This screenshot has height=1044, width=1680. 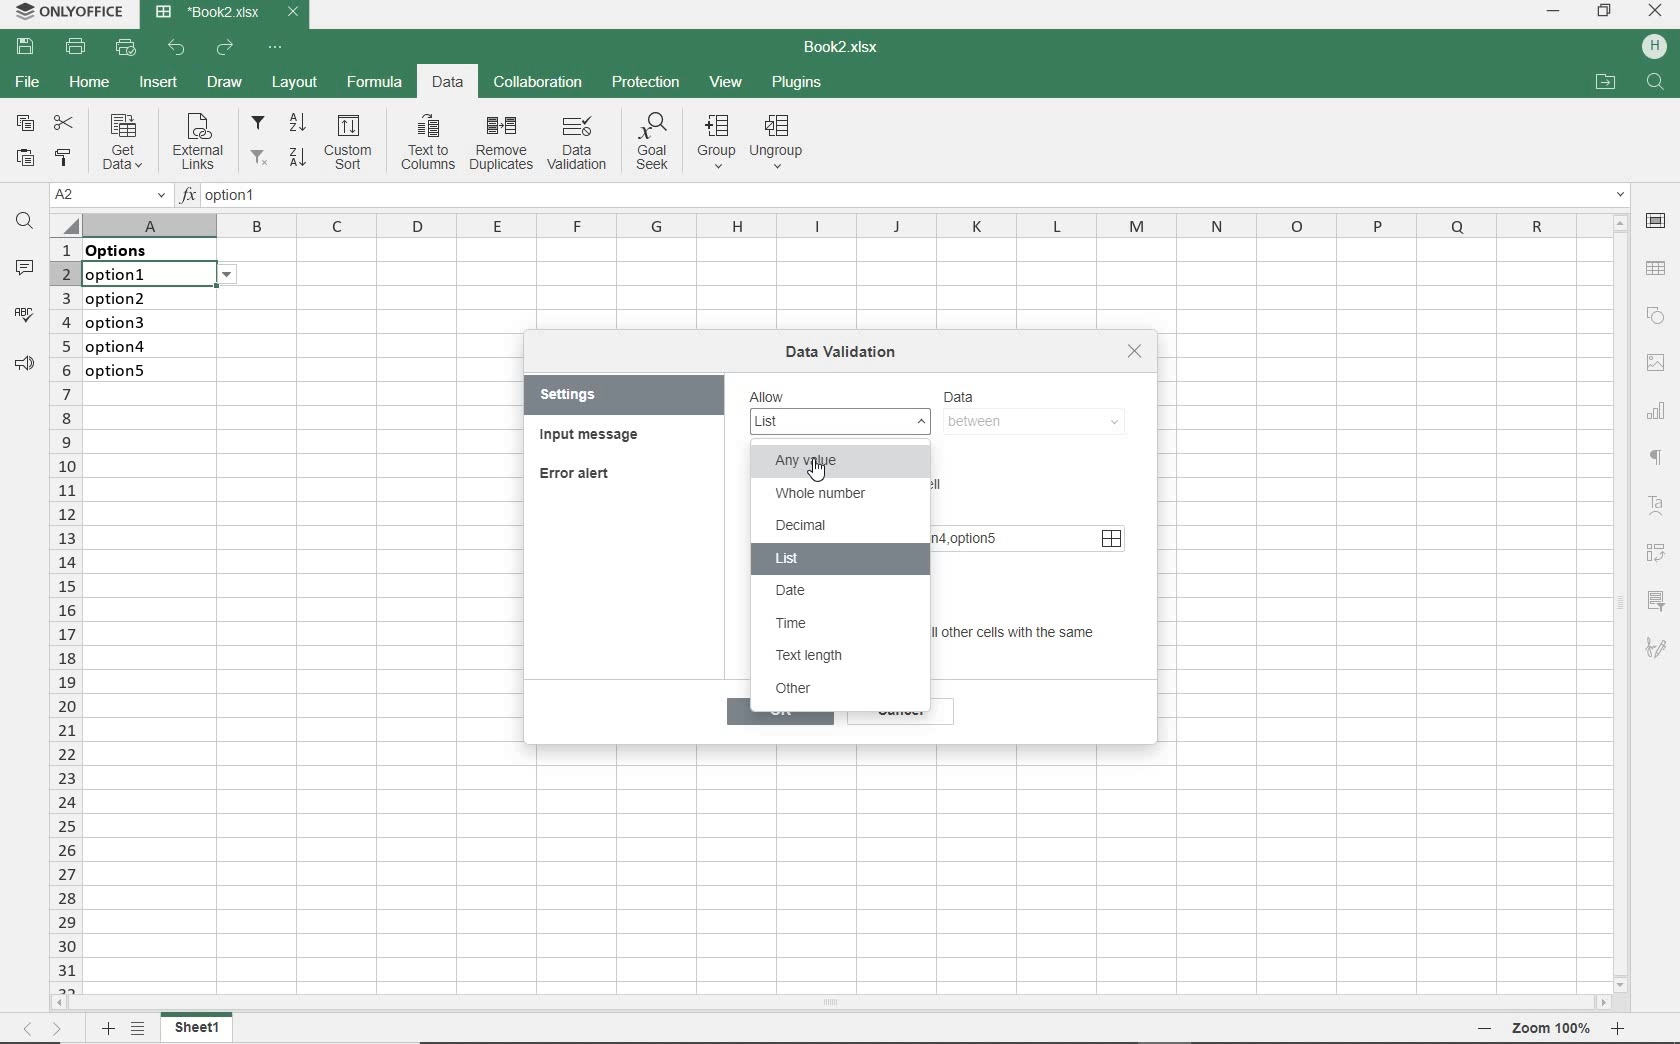 I want to click on Cursor, so click(x=819, y=472).